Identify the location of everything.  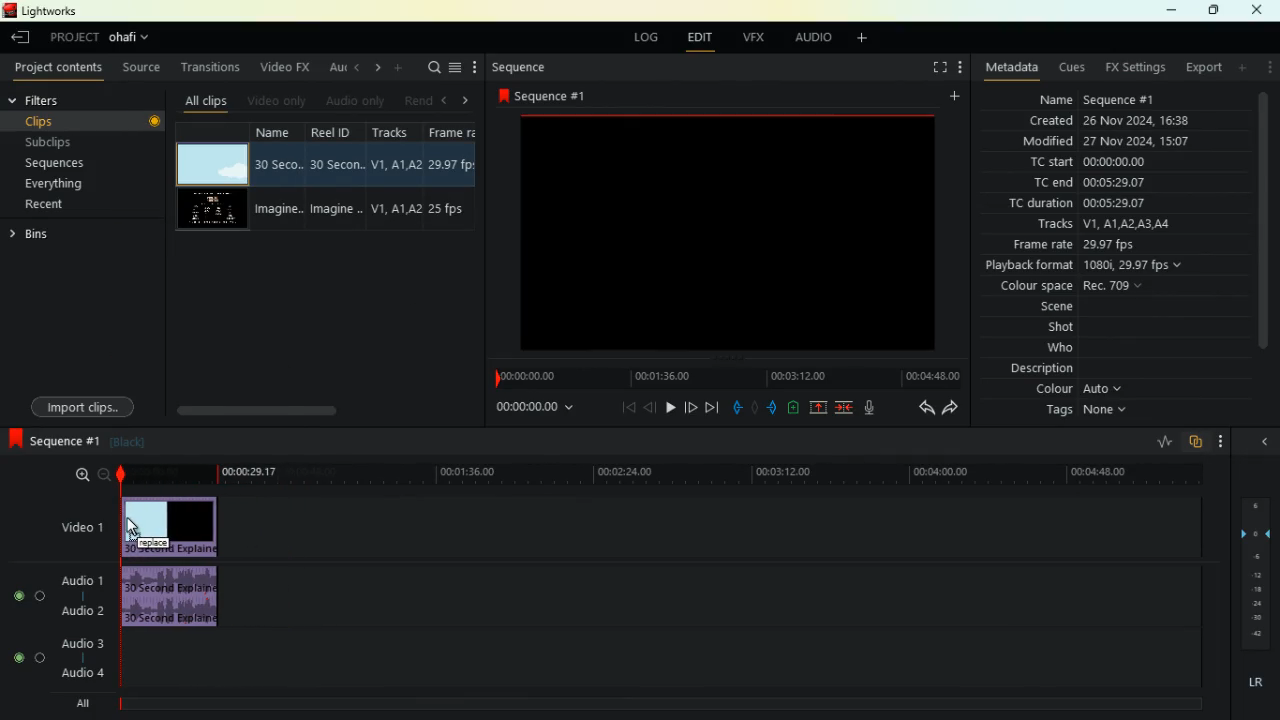
(62, 184).